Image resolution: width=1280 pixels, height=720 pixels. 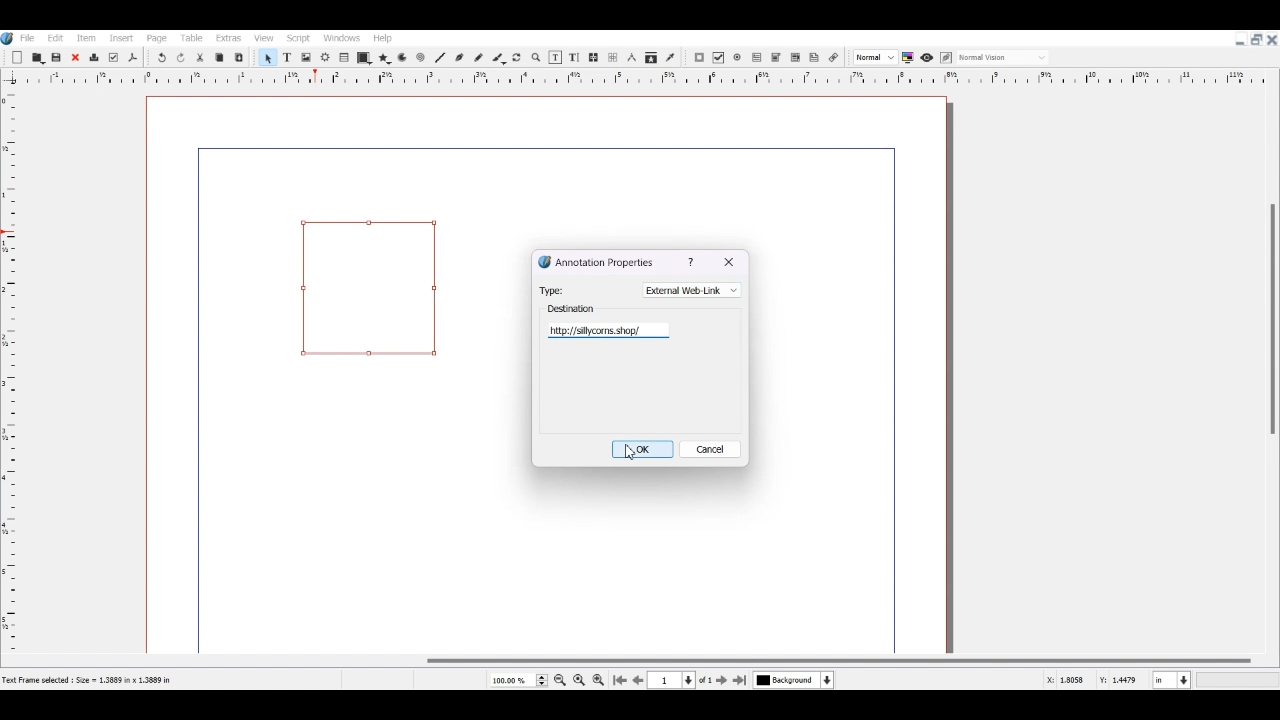 What do you see at coordinates (200, 57) in the screenshot?
I see `Cut` at bounding box center [200, 57].